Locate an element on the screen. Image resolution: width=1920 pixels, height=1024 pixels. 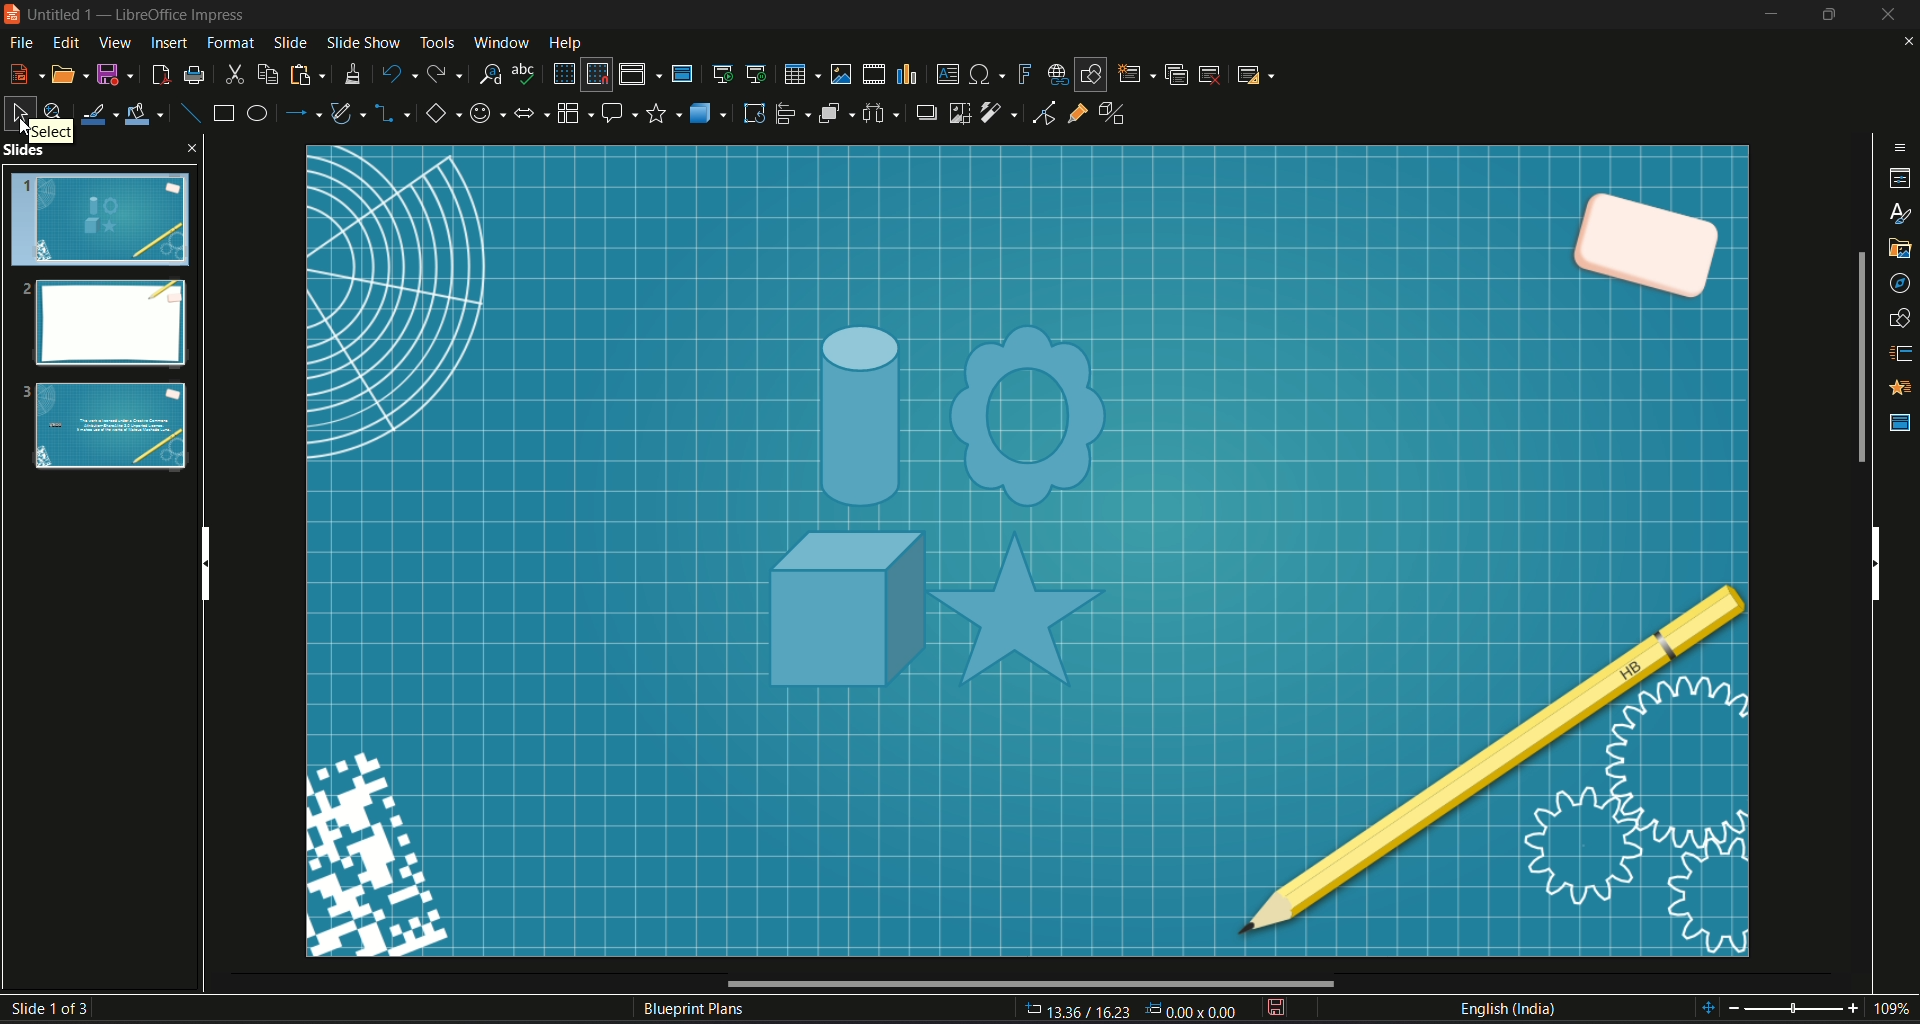
File is located at coordinates (21, 45).